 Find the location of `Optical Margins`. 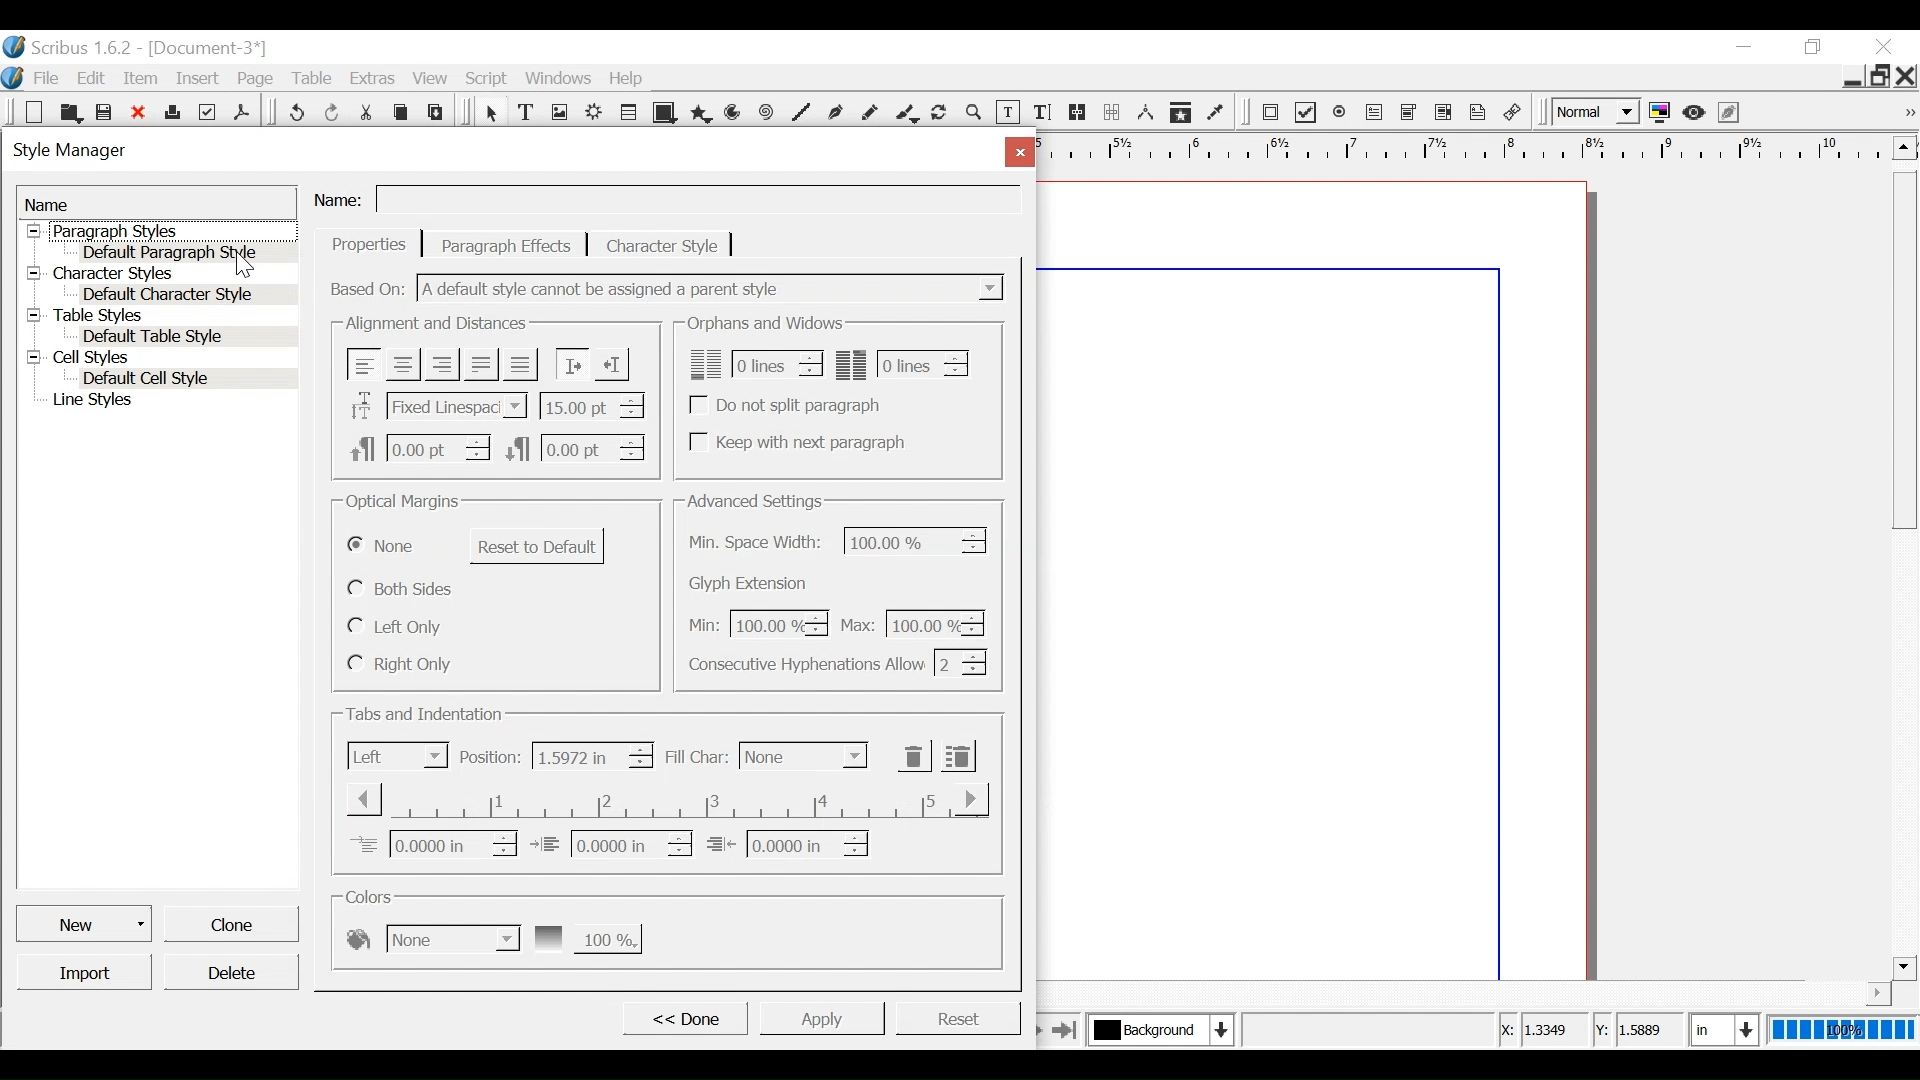

Optical Margins is located at coordinates (404, 503).